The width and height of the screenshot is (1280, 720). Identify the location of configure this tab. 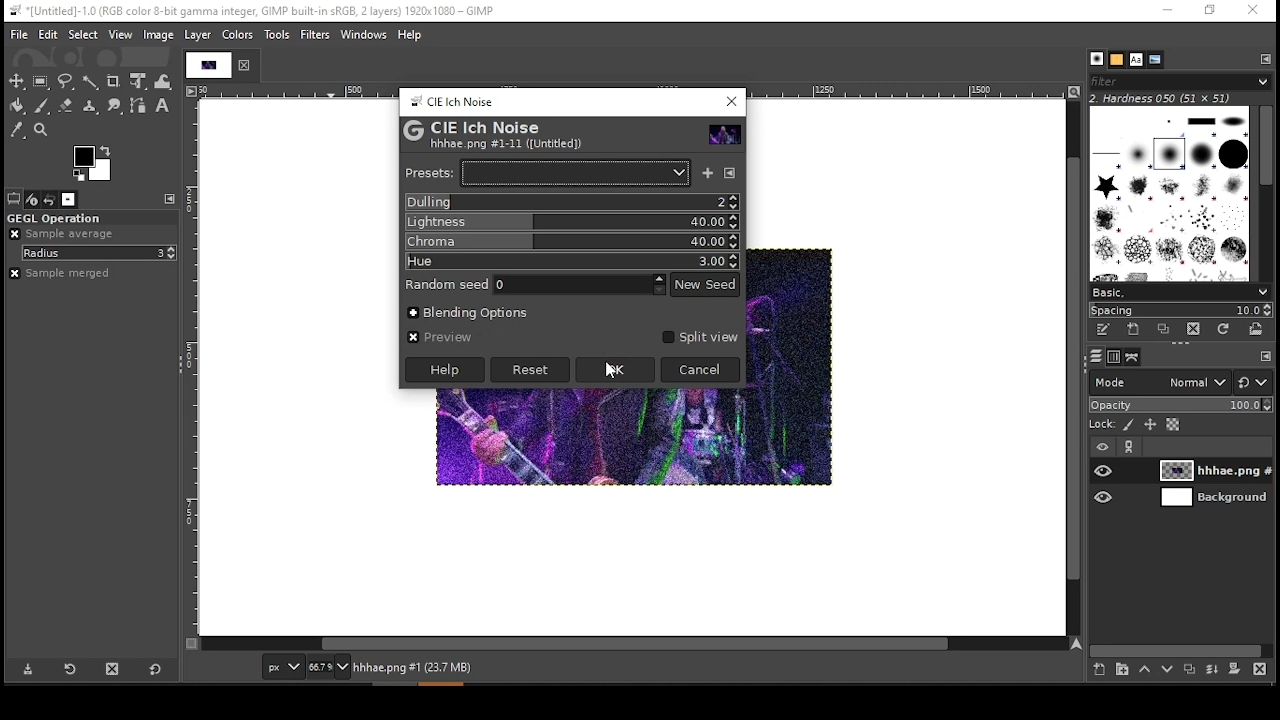
(171, 200).